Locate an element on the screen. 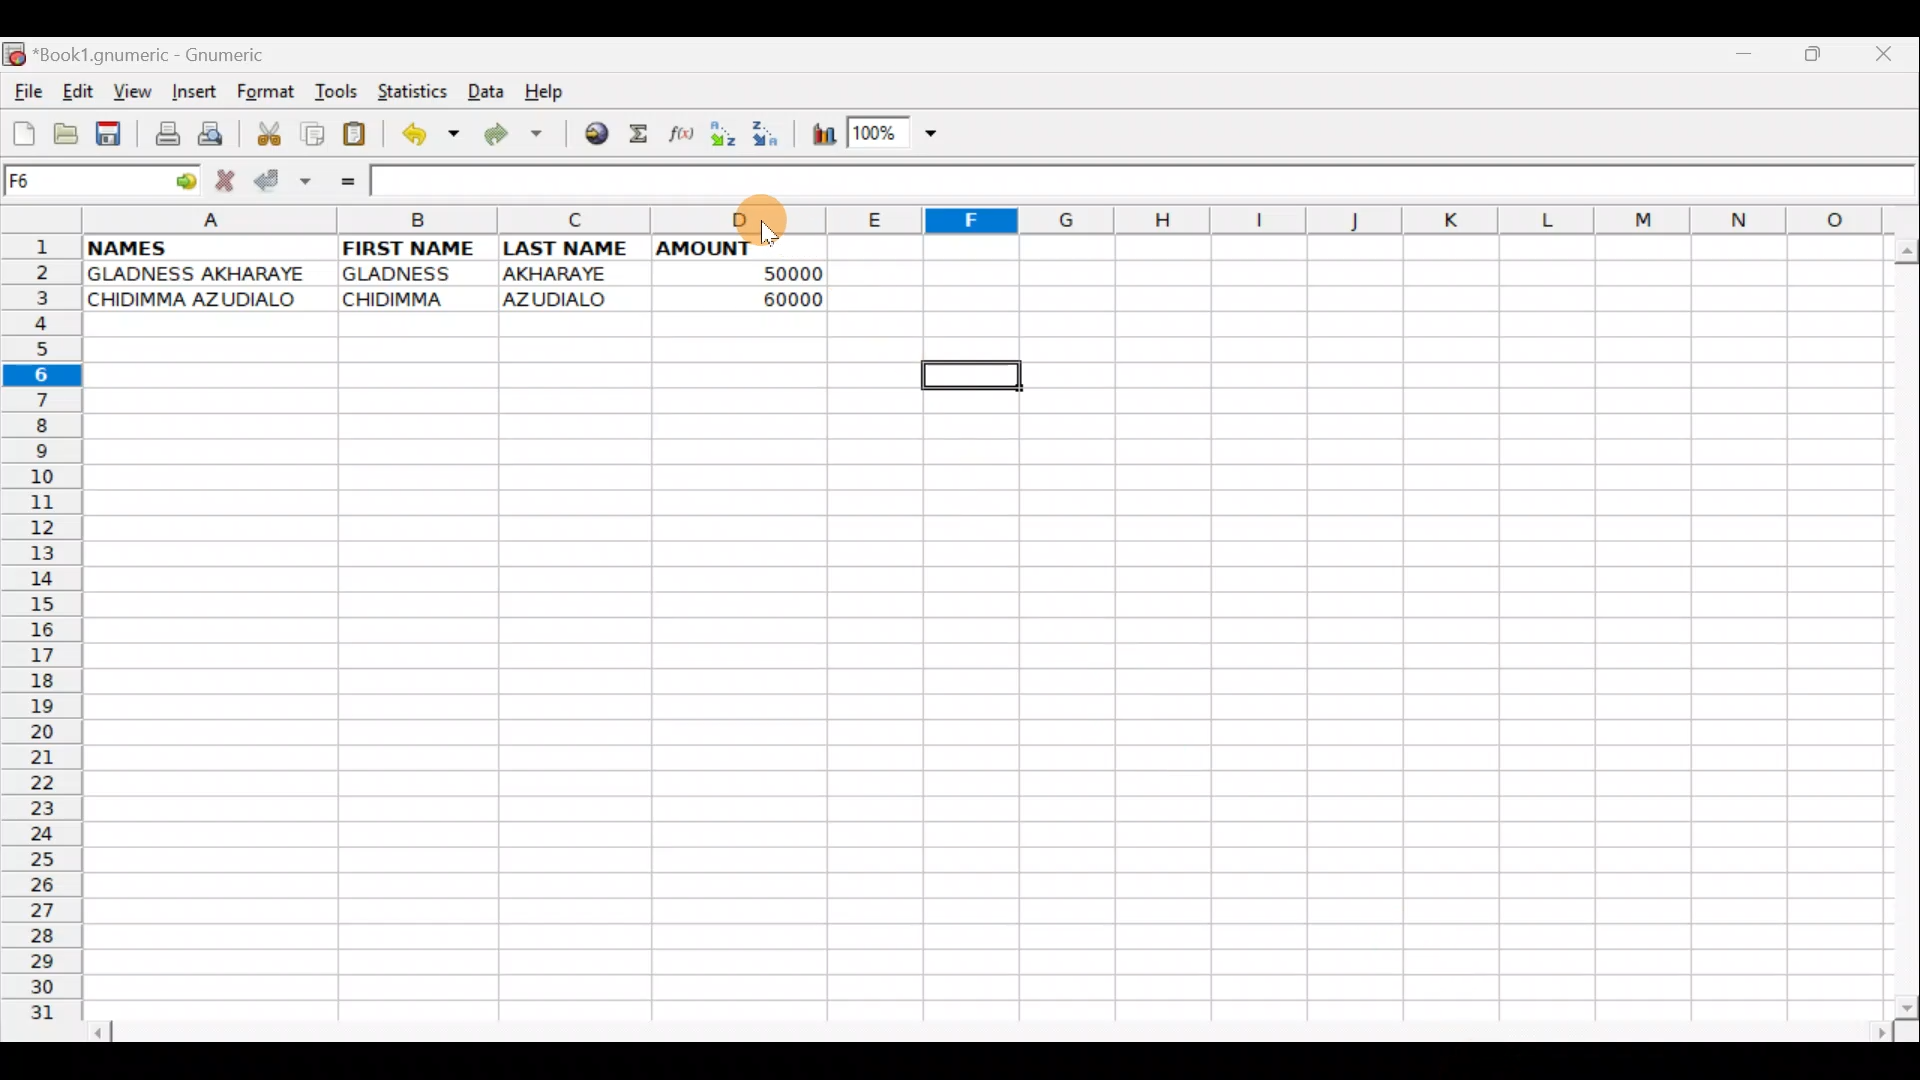 This screenshot has width=1920, height=1080. AMOUNT is located at coordinates (726, 247).